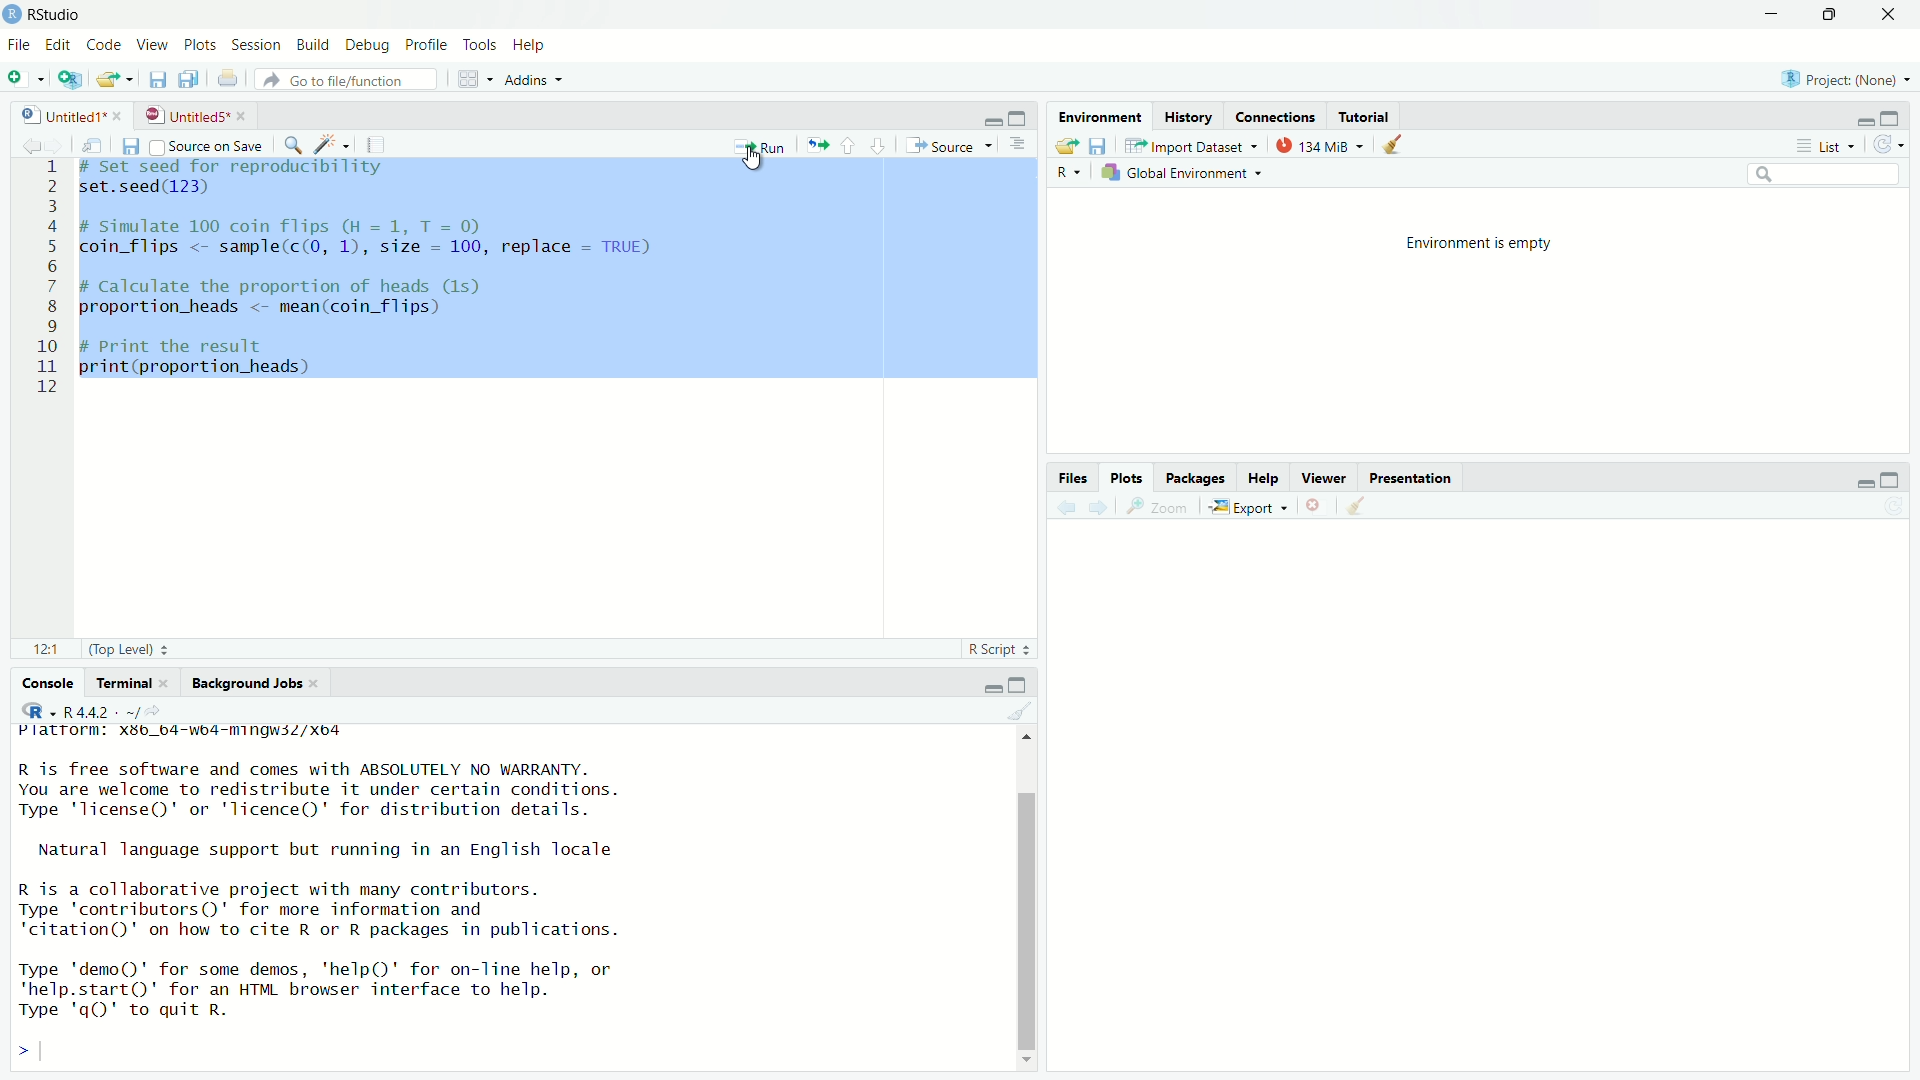 Image resolution: width=1920 pixels, height=1080 pixels. Describe the element at coordinates (1398, 145) in the screenshot. I see `clear objects from the workspace` at that location.